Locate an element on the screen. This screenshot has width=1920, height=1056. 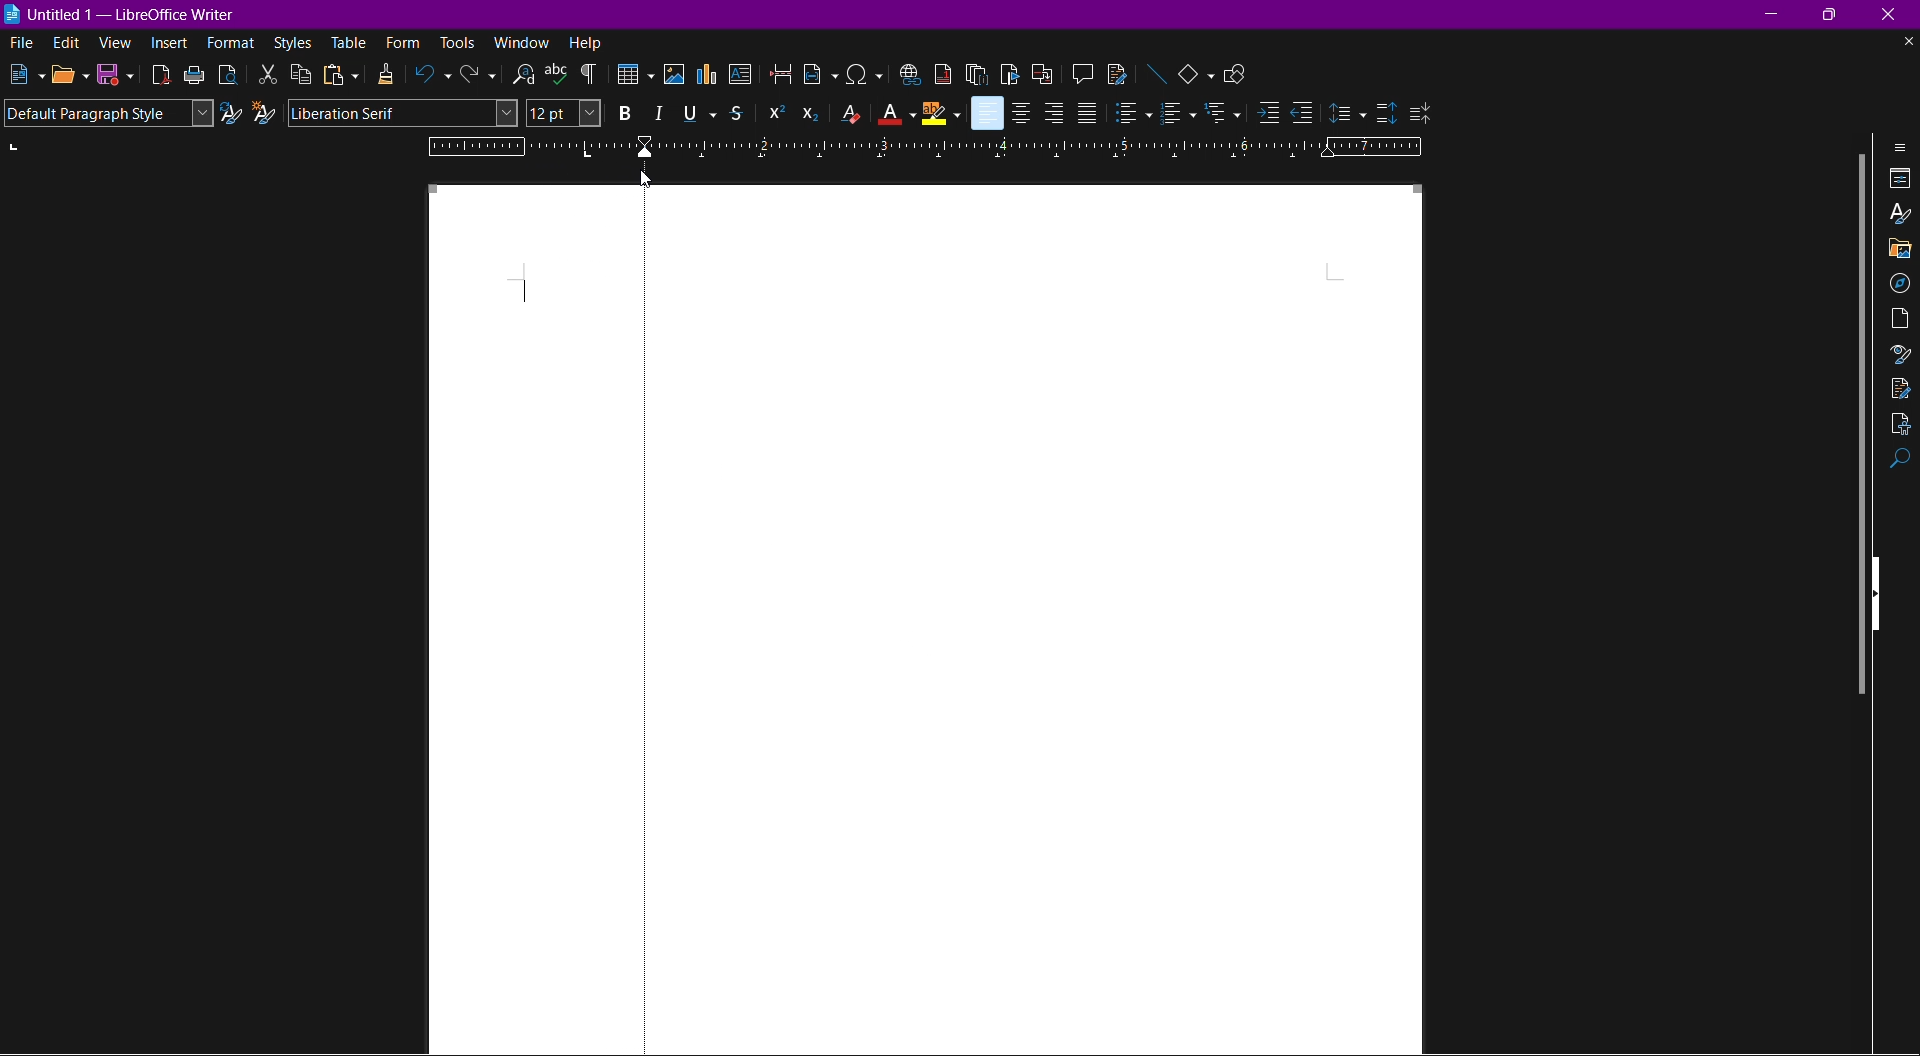
Font Color is located at coordinates (896, 114).